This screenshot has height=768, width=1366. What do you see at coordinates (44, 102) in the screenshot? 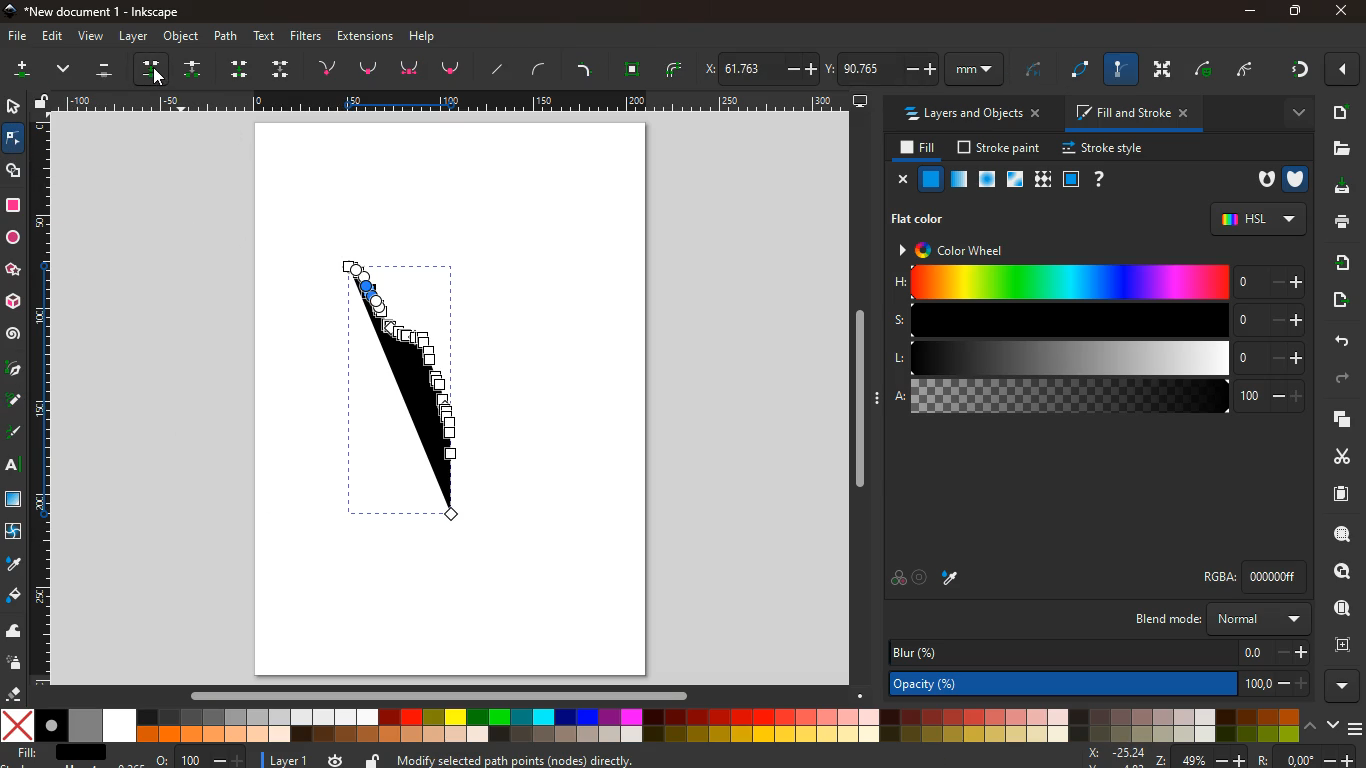
I see `unlock` at bounding box center [44, 102].